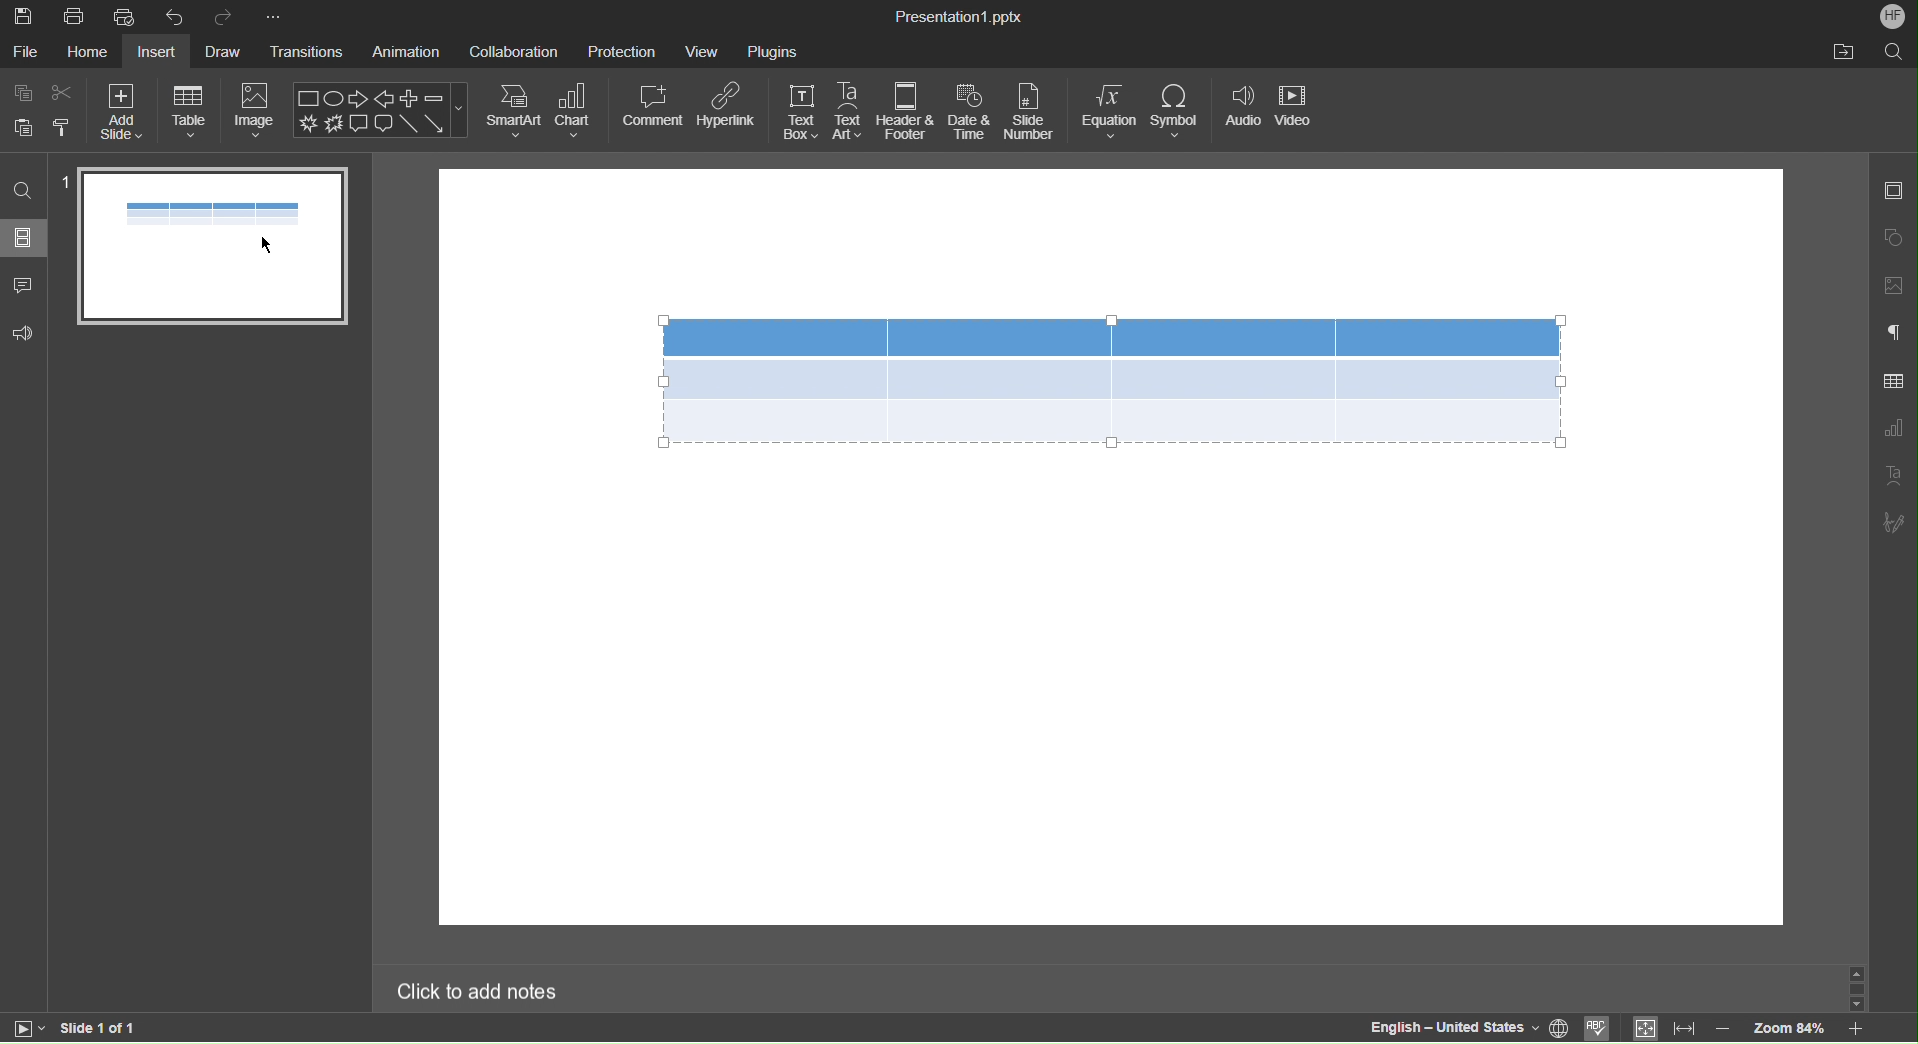 The image size is (1918, 1044). I want to click on Account, so click(1894, 17).